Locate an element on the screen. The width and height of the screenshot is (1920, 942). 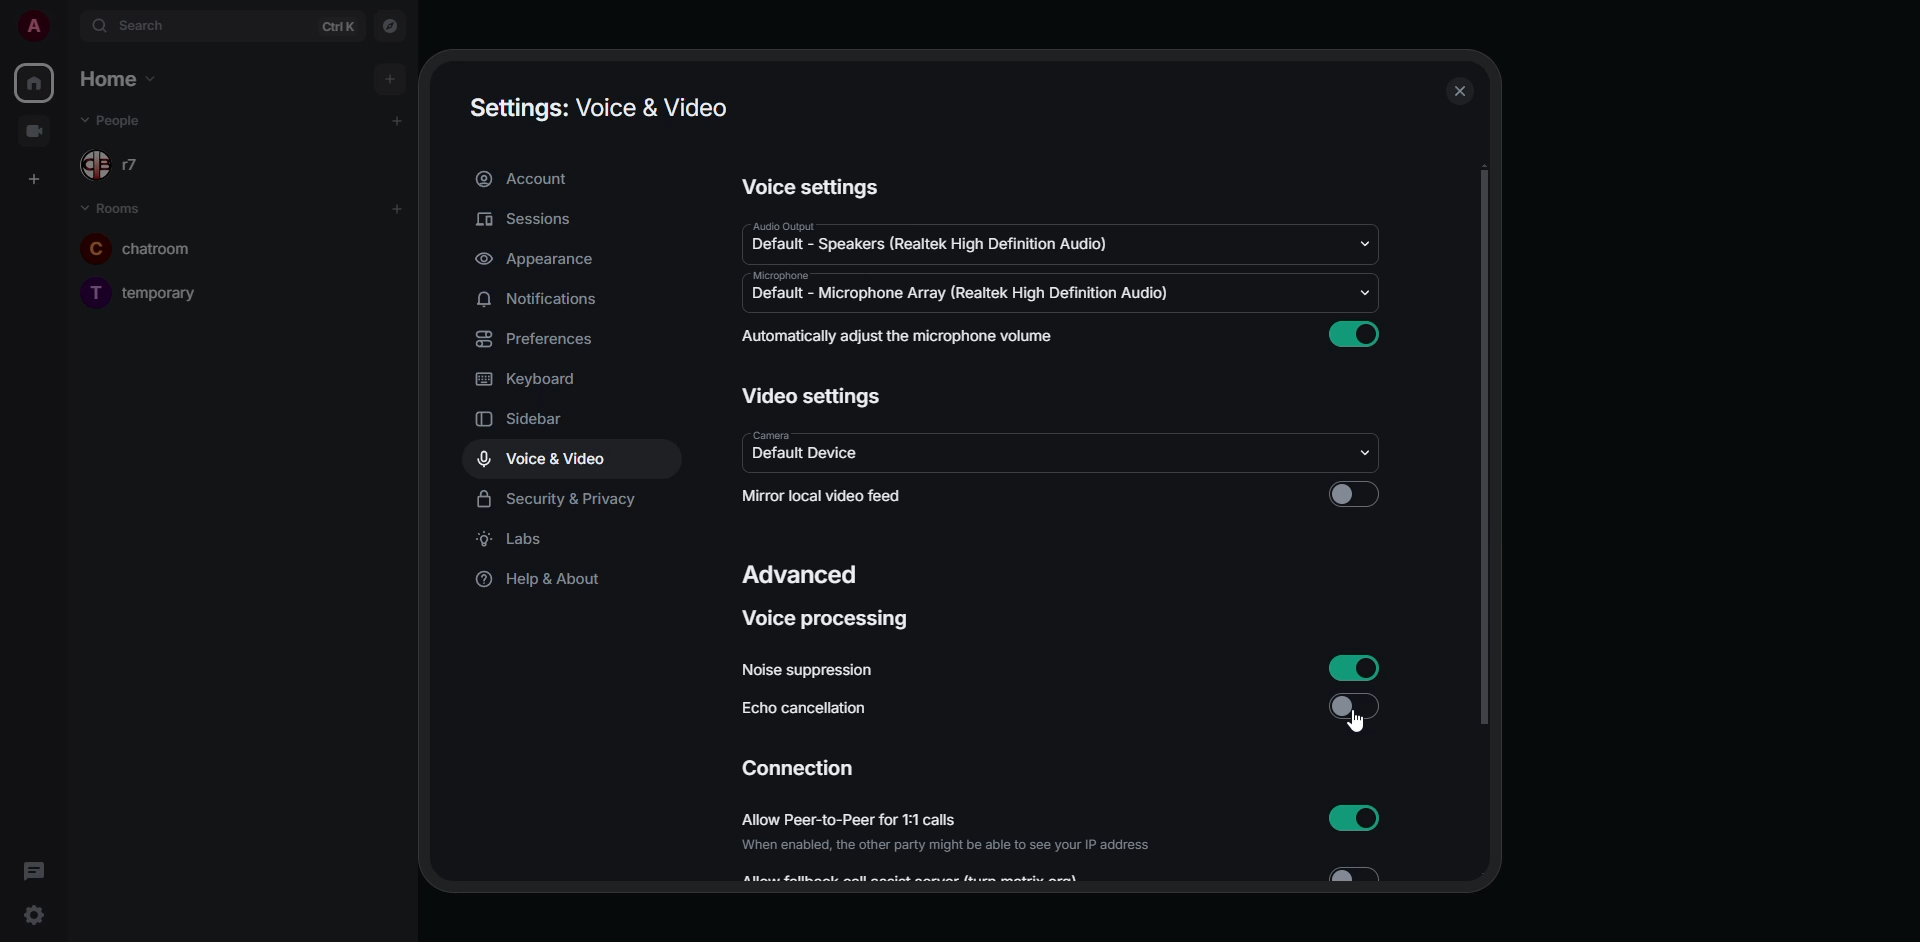
add is located at coordinates (391, 79).